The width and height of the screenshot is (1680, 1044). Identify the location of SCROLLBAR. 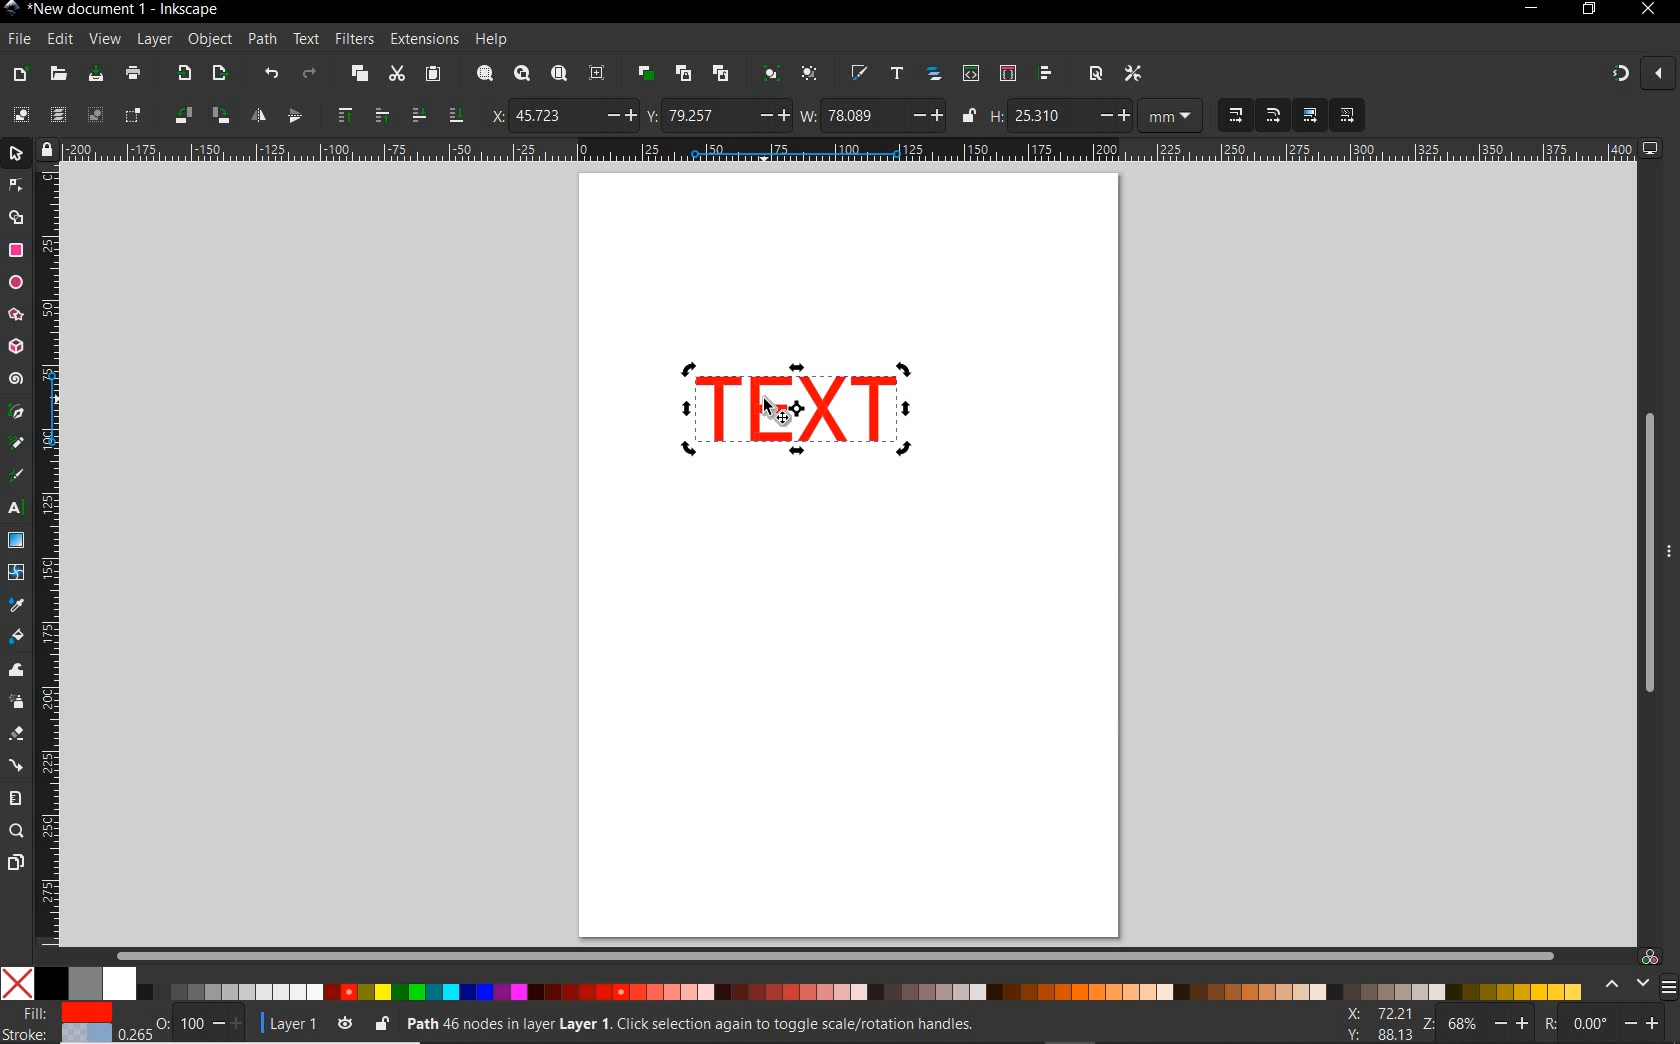
(1642, 551).